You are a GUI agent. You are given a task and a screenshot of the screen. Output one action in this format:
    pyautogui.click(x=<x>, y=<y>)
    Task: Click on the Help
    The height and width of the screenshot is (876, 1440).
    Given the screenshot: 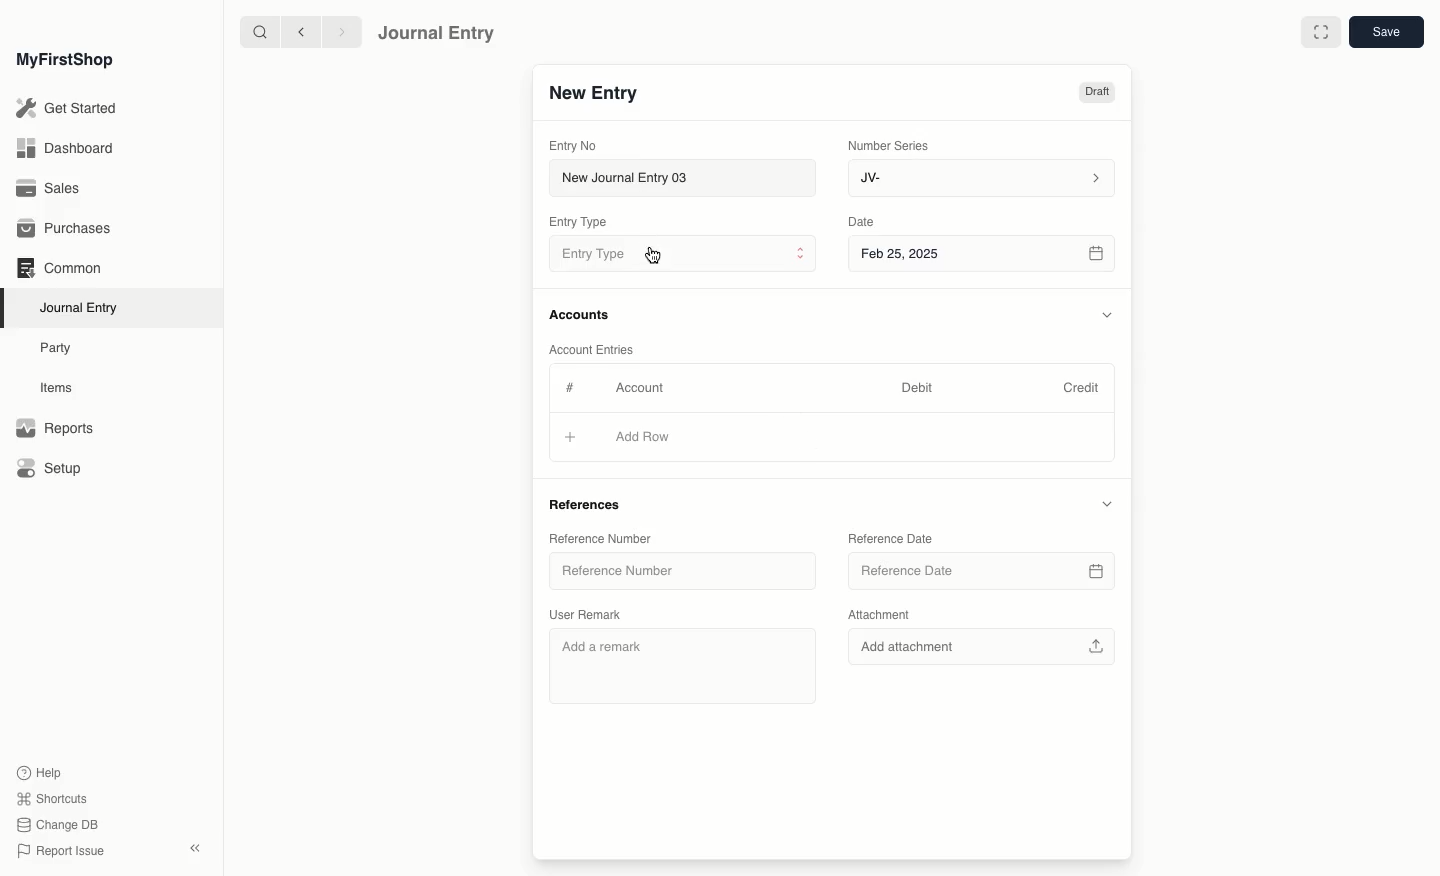 What is the action you would take?
    pyautogui.click(x=37, y=771)
    